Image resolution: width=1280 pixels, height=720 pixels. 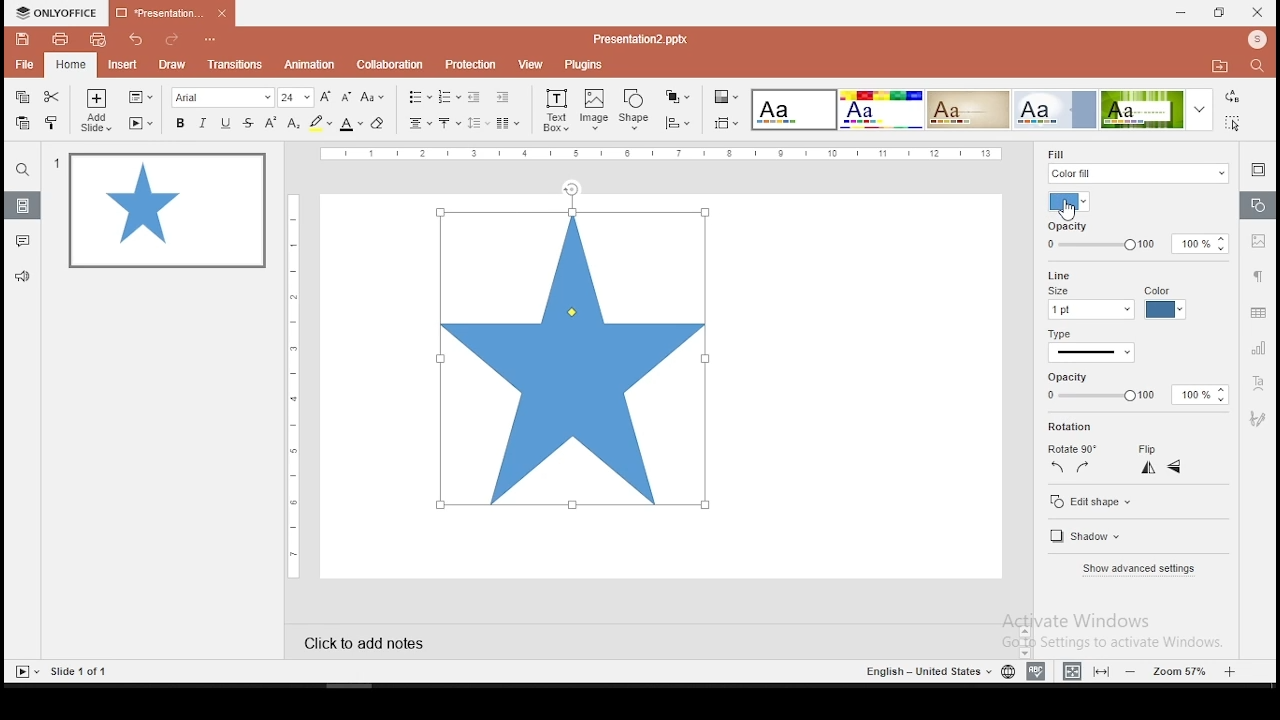 What do you see at coordinates (351, 124) in the screenshot?
I see `font color` at bounding box center [351, 124].